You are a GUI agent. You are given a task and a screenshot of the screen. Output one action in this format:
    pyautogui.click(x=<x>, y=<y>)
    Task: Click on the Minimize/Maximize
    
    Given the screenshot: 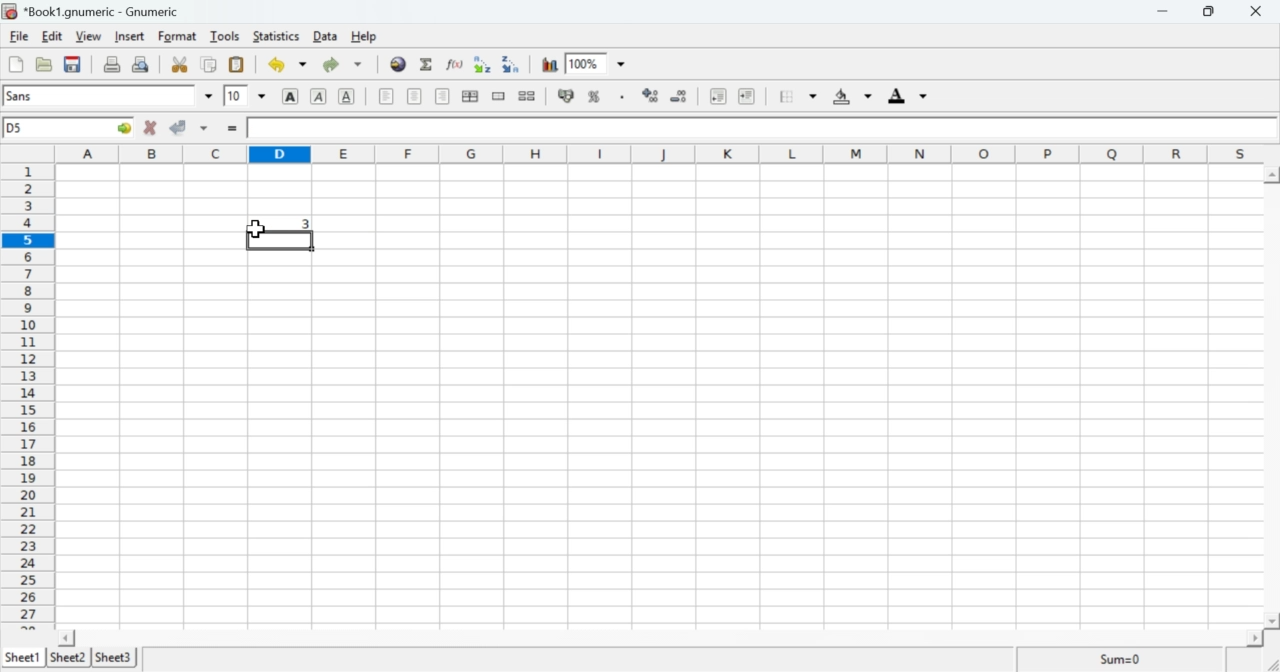 What is the action you would take?
    pyautogui.click(x=1215, y=11)
    